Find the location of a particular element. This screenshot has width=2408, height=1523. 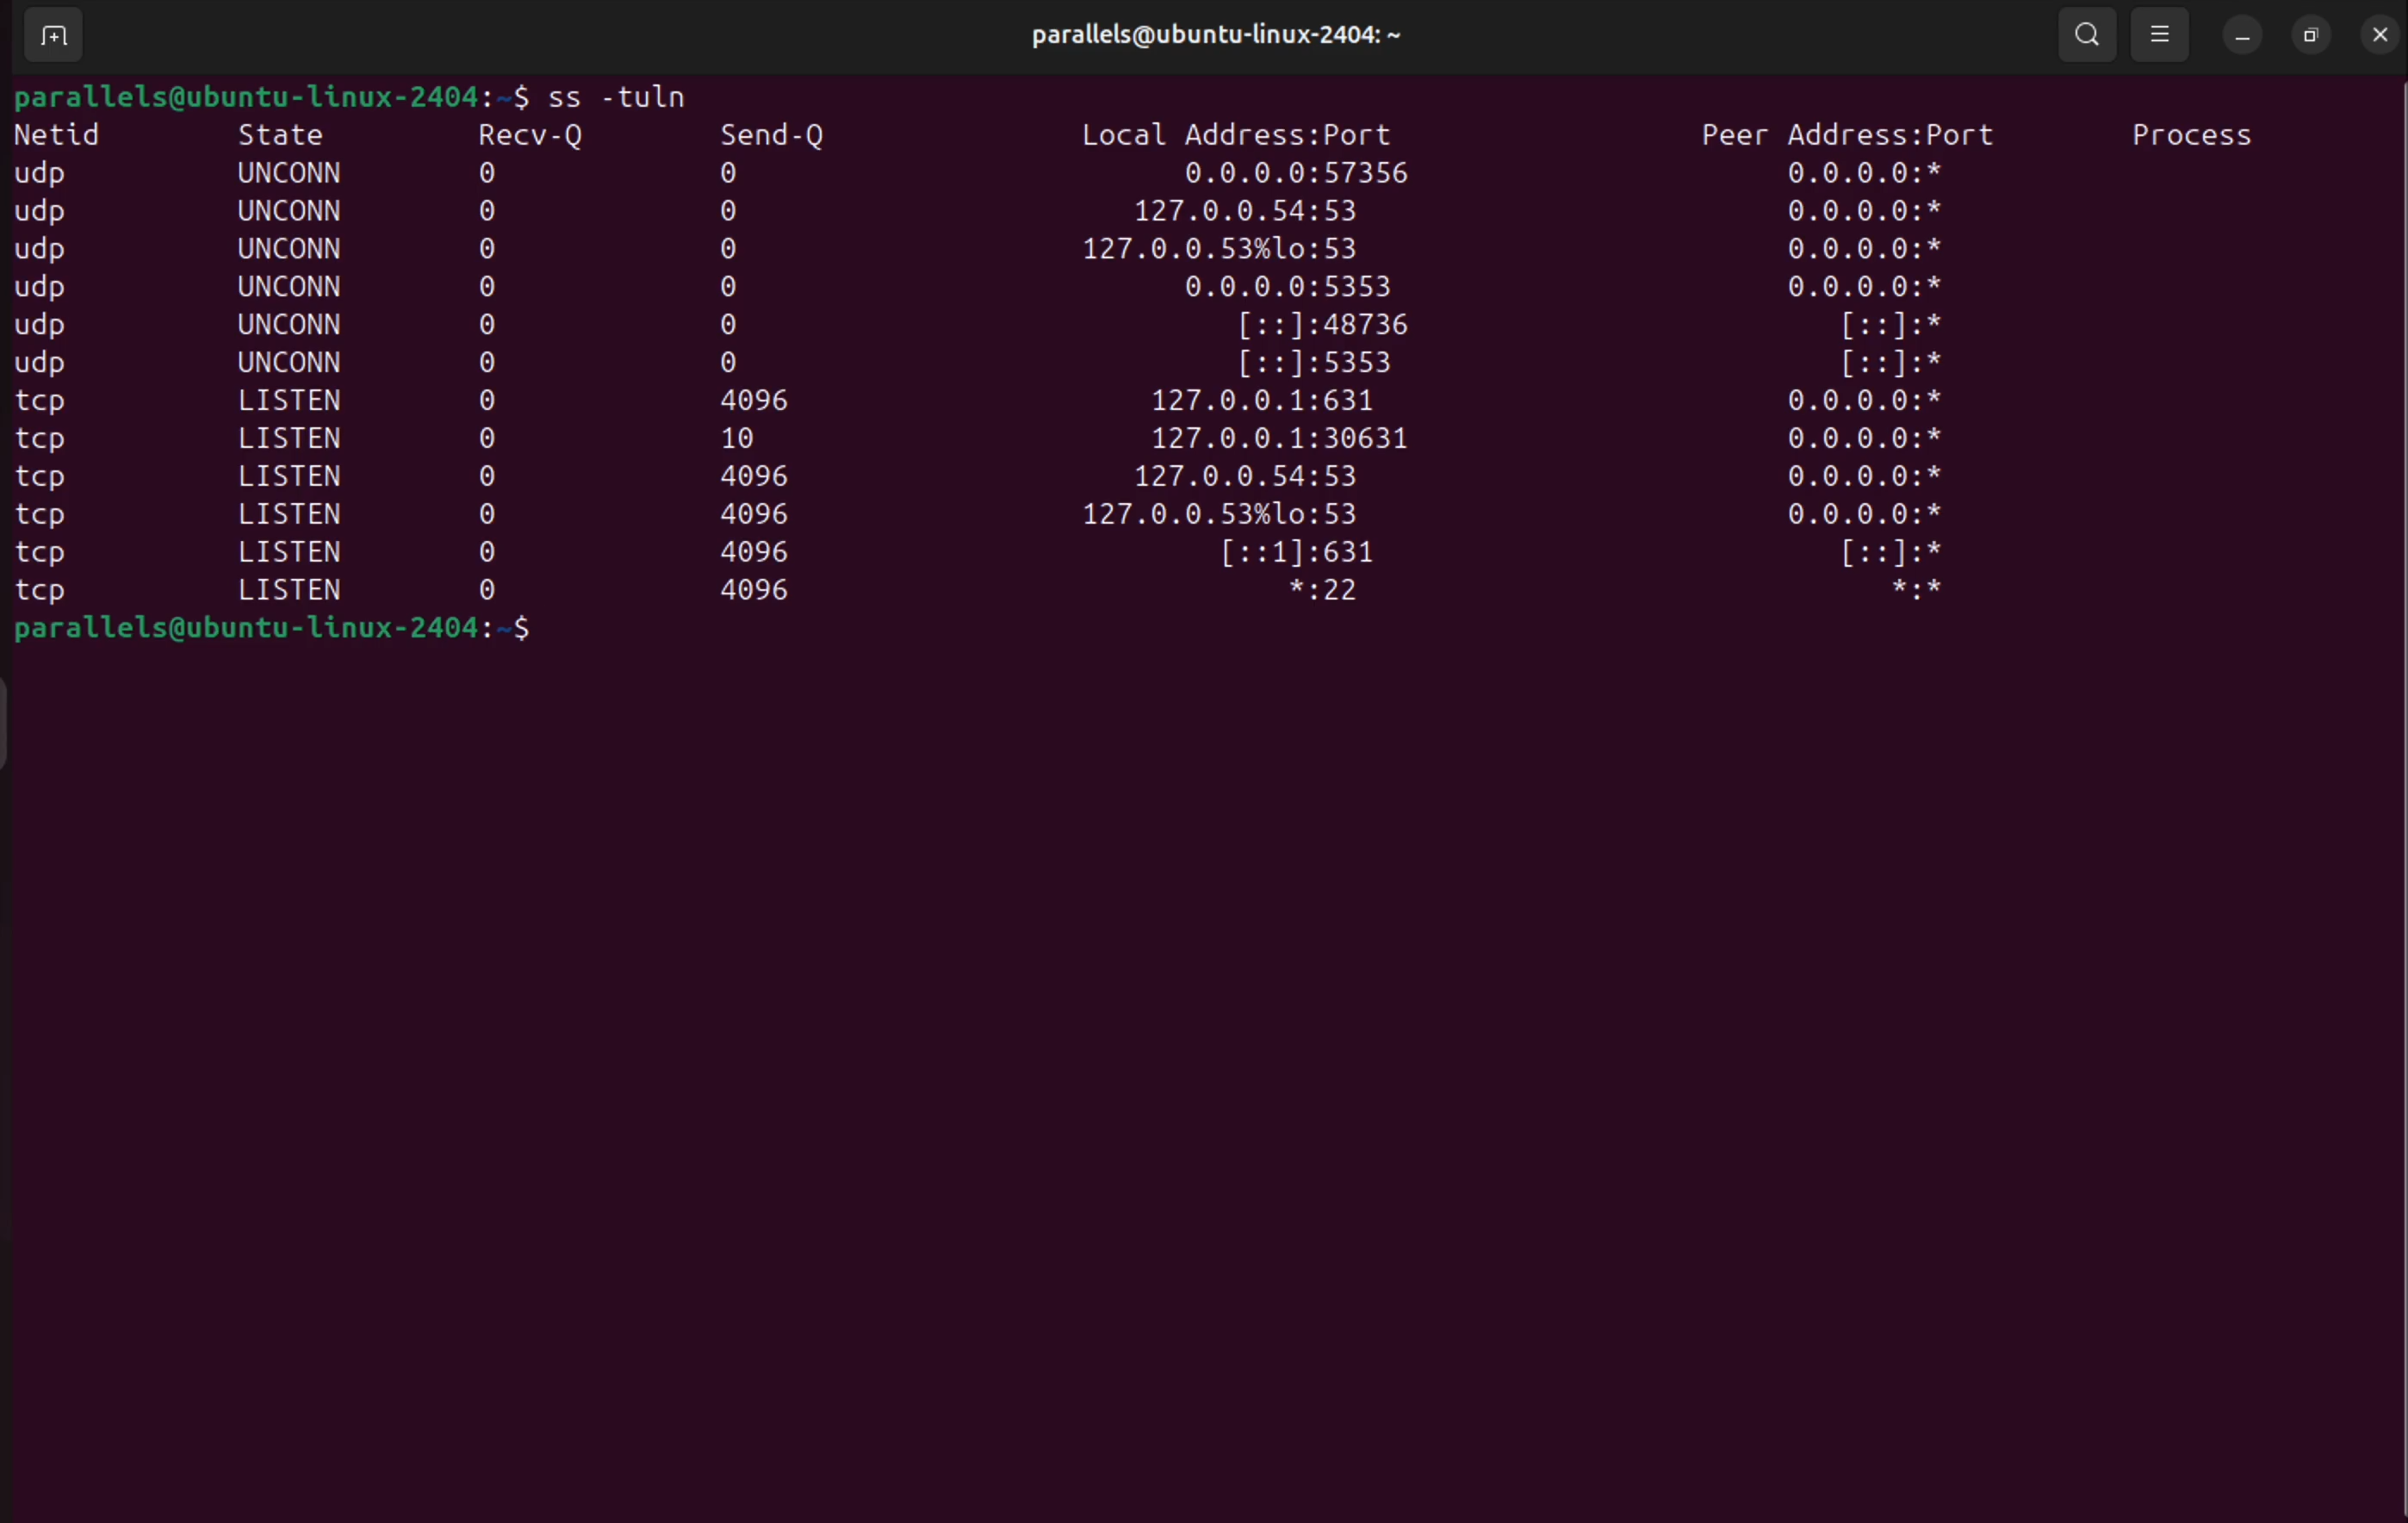

120.0.0.0 is located at coordinates (1301, 442).